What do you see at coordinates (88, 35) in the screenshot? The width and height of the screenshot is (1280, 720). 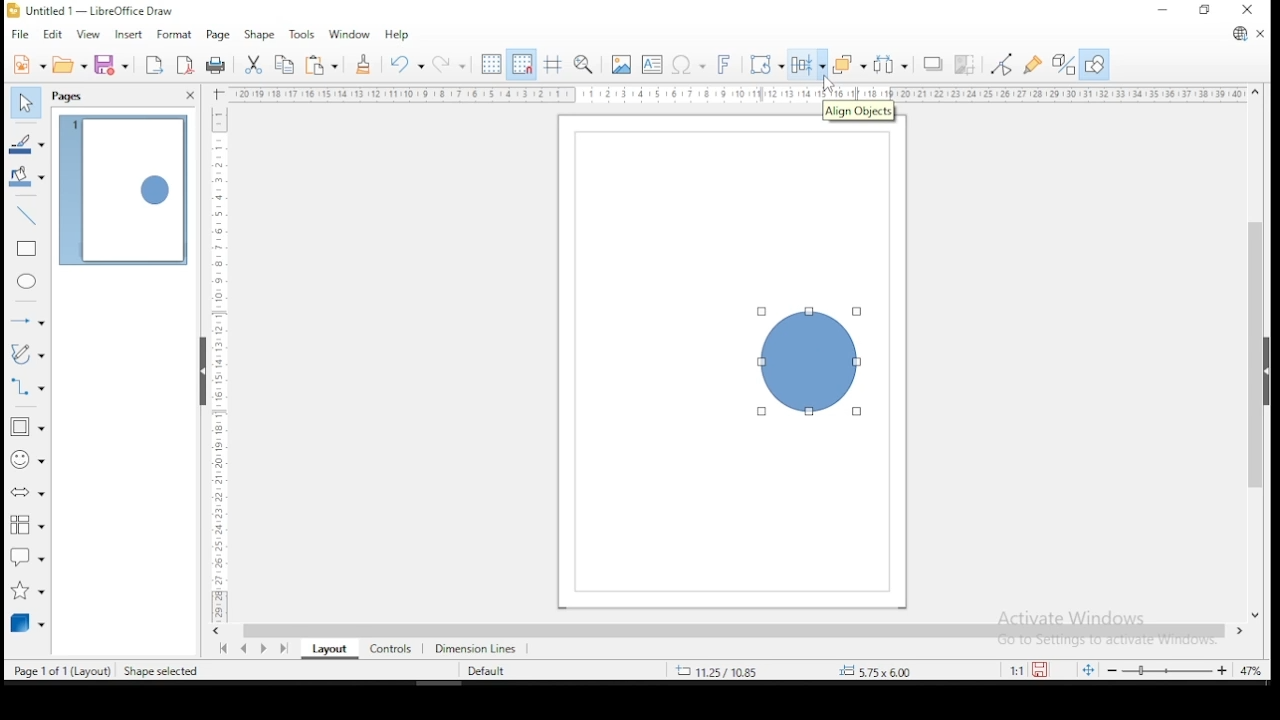 I see `view` at bounding box center [88, 35].